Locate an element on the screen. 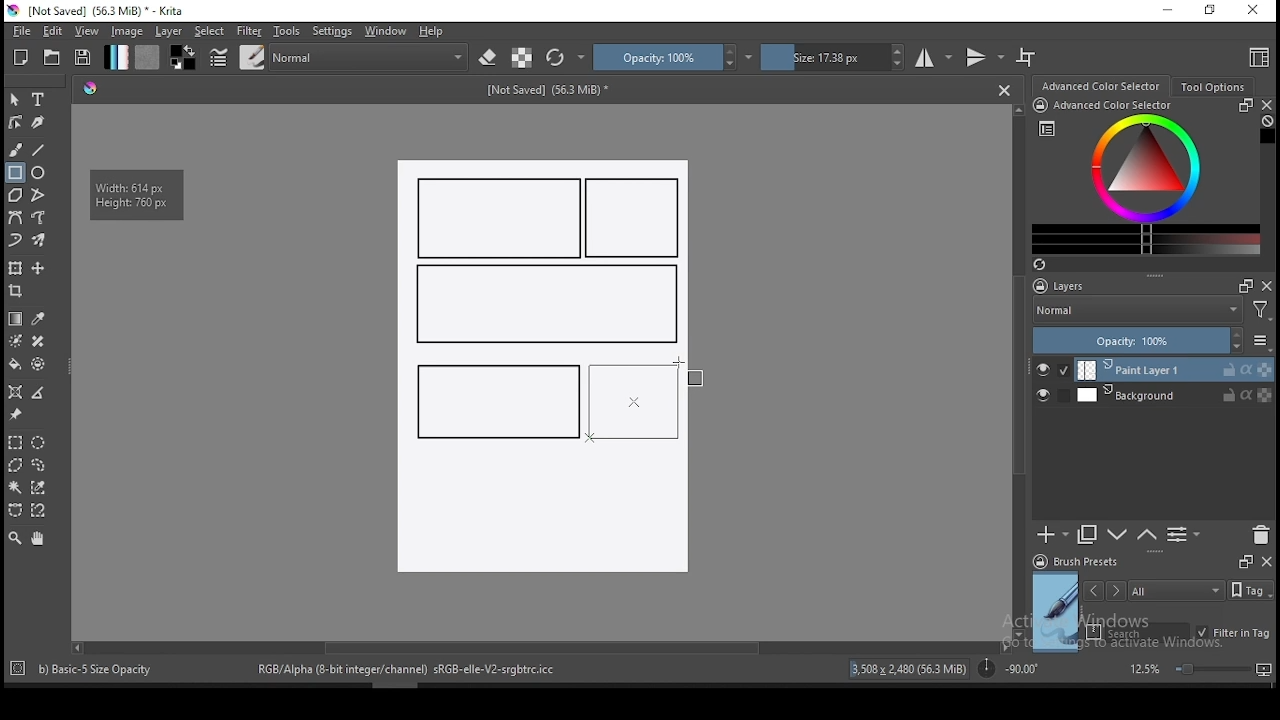 The width and height of the screenshot is (1280, 720). duplicate layer is located at coordinates (1088, 534).